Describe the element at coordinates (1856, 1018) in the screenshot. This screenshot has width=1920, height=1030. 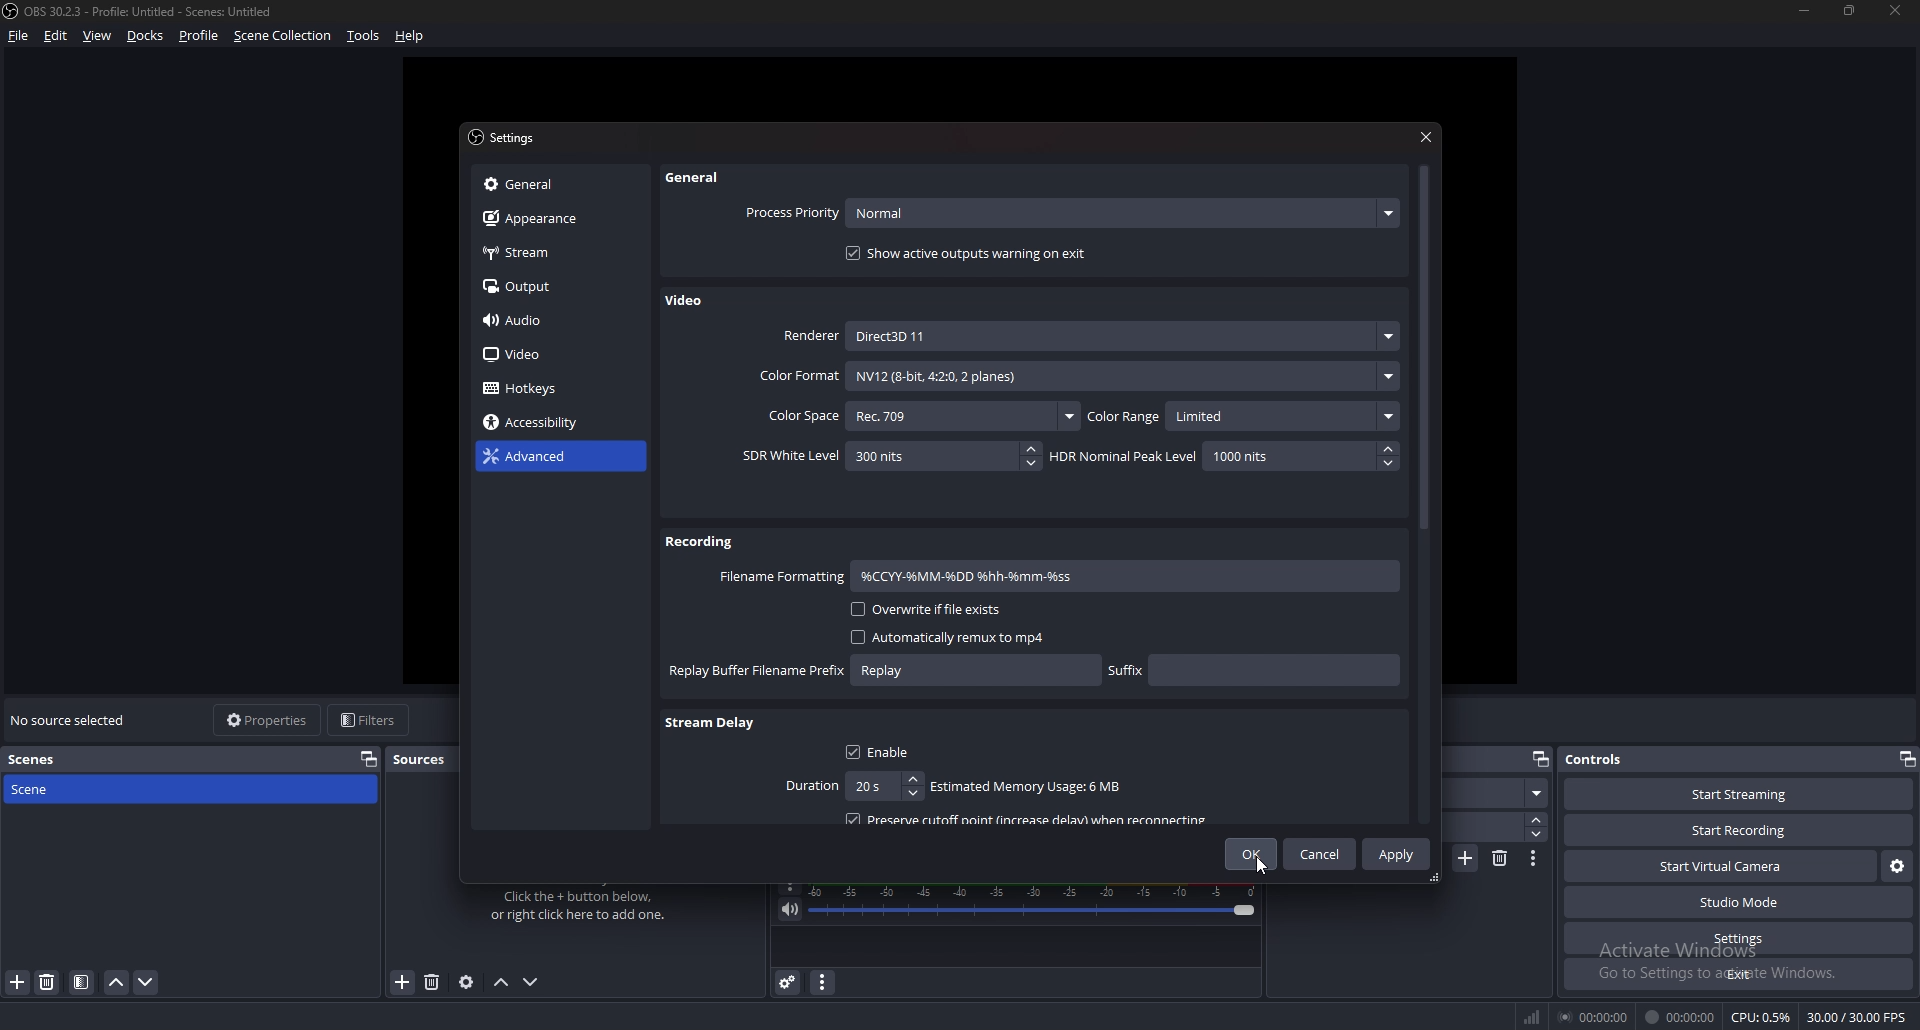
I see `30.00/30.00 FPS` at that location.